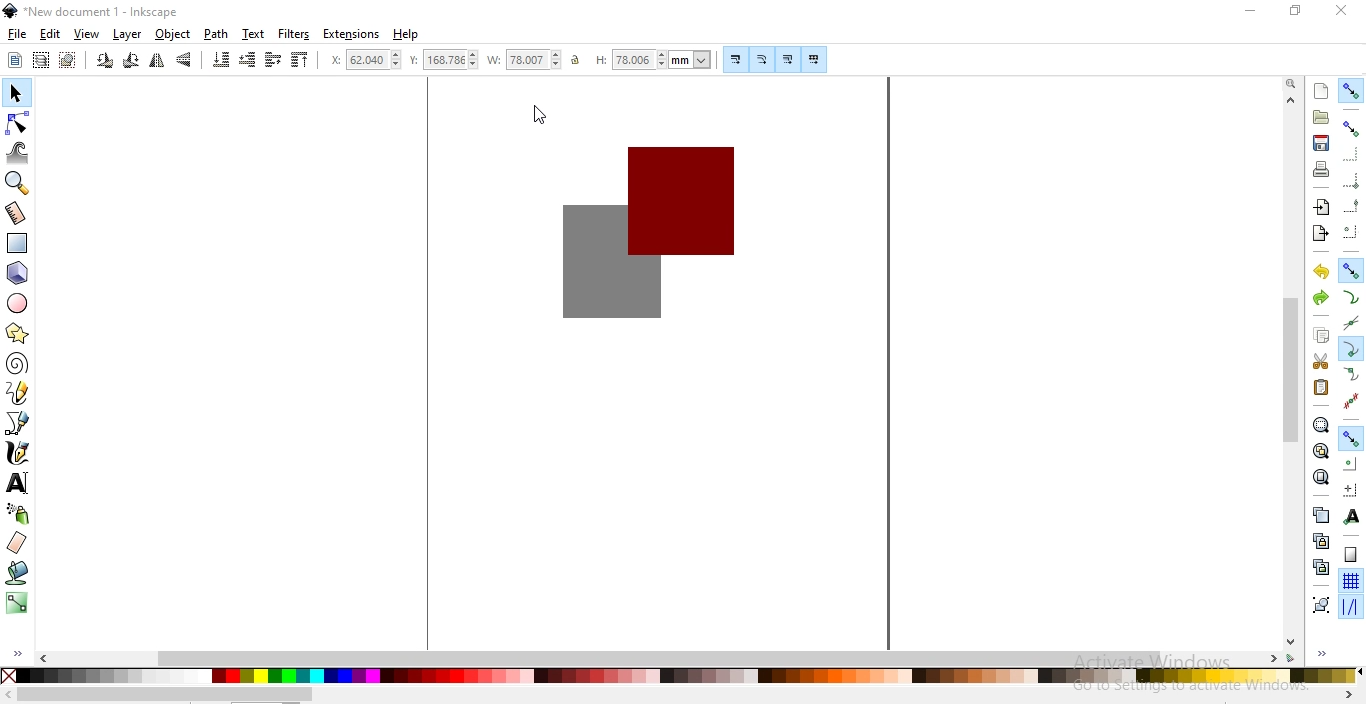  I want to click on create a clone, so click(1320, 541).